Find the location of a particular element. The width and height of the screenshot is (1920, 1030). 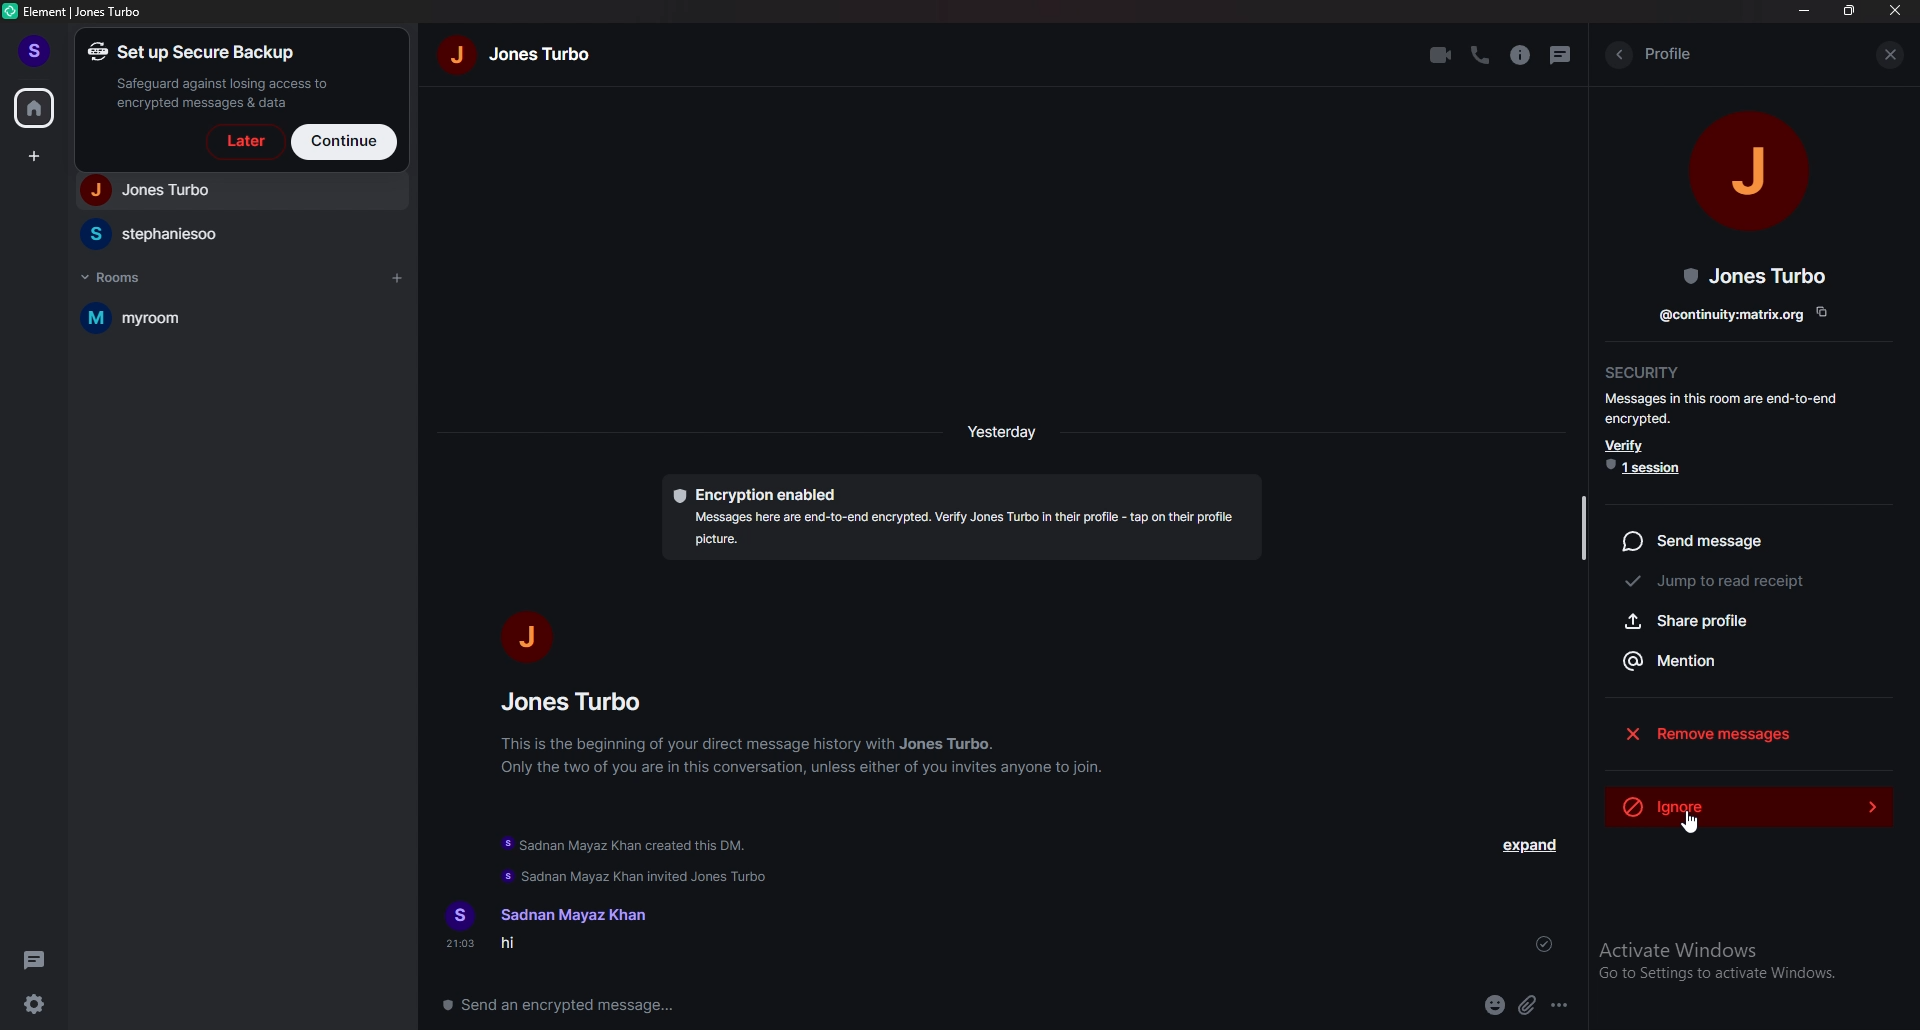

people photo is located at coordinates (523, 636).